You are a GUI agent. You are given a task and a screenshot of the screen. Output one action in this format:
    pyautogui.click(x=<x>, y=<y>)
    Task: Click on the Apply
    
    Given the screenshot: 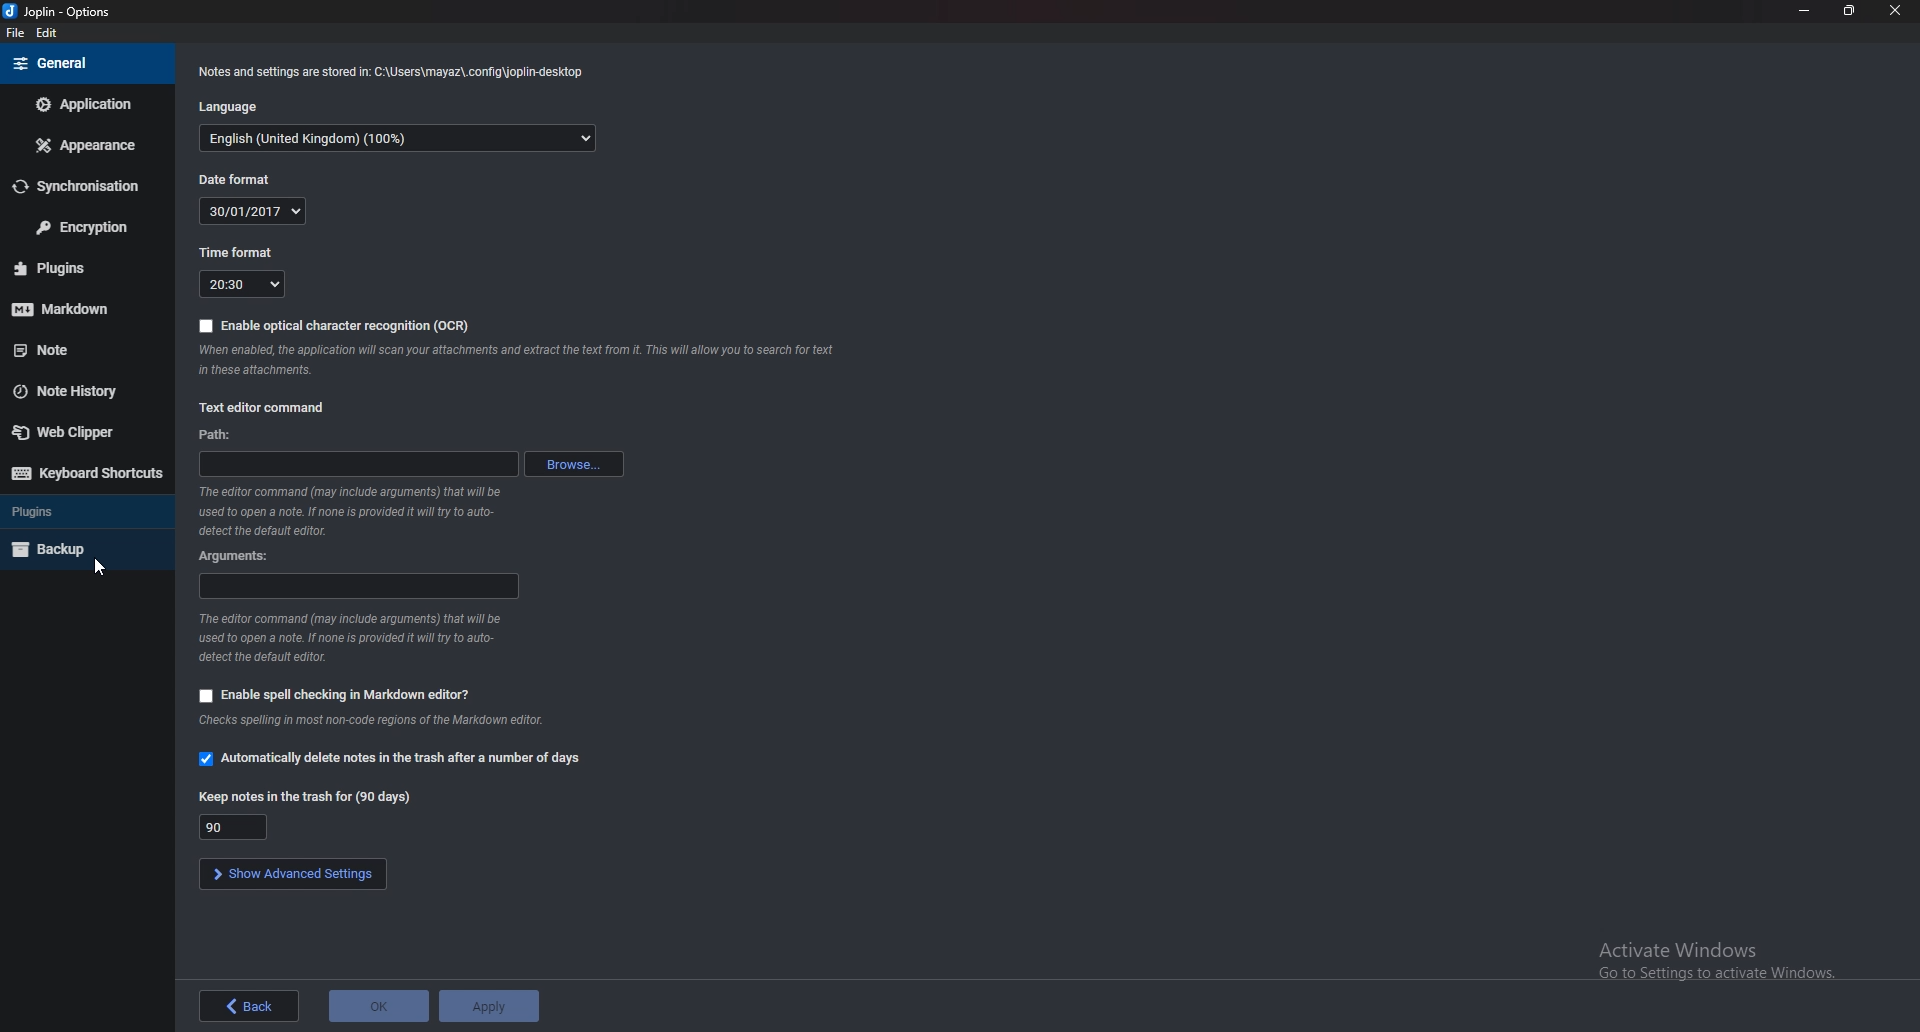 What is the action you would take?
    pyautogui.click(x=489, y=1006)
    